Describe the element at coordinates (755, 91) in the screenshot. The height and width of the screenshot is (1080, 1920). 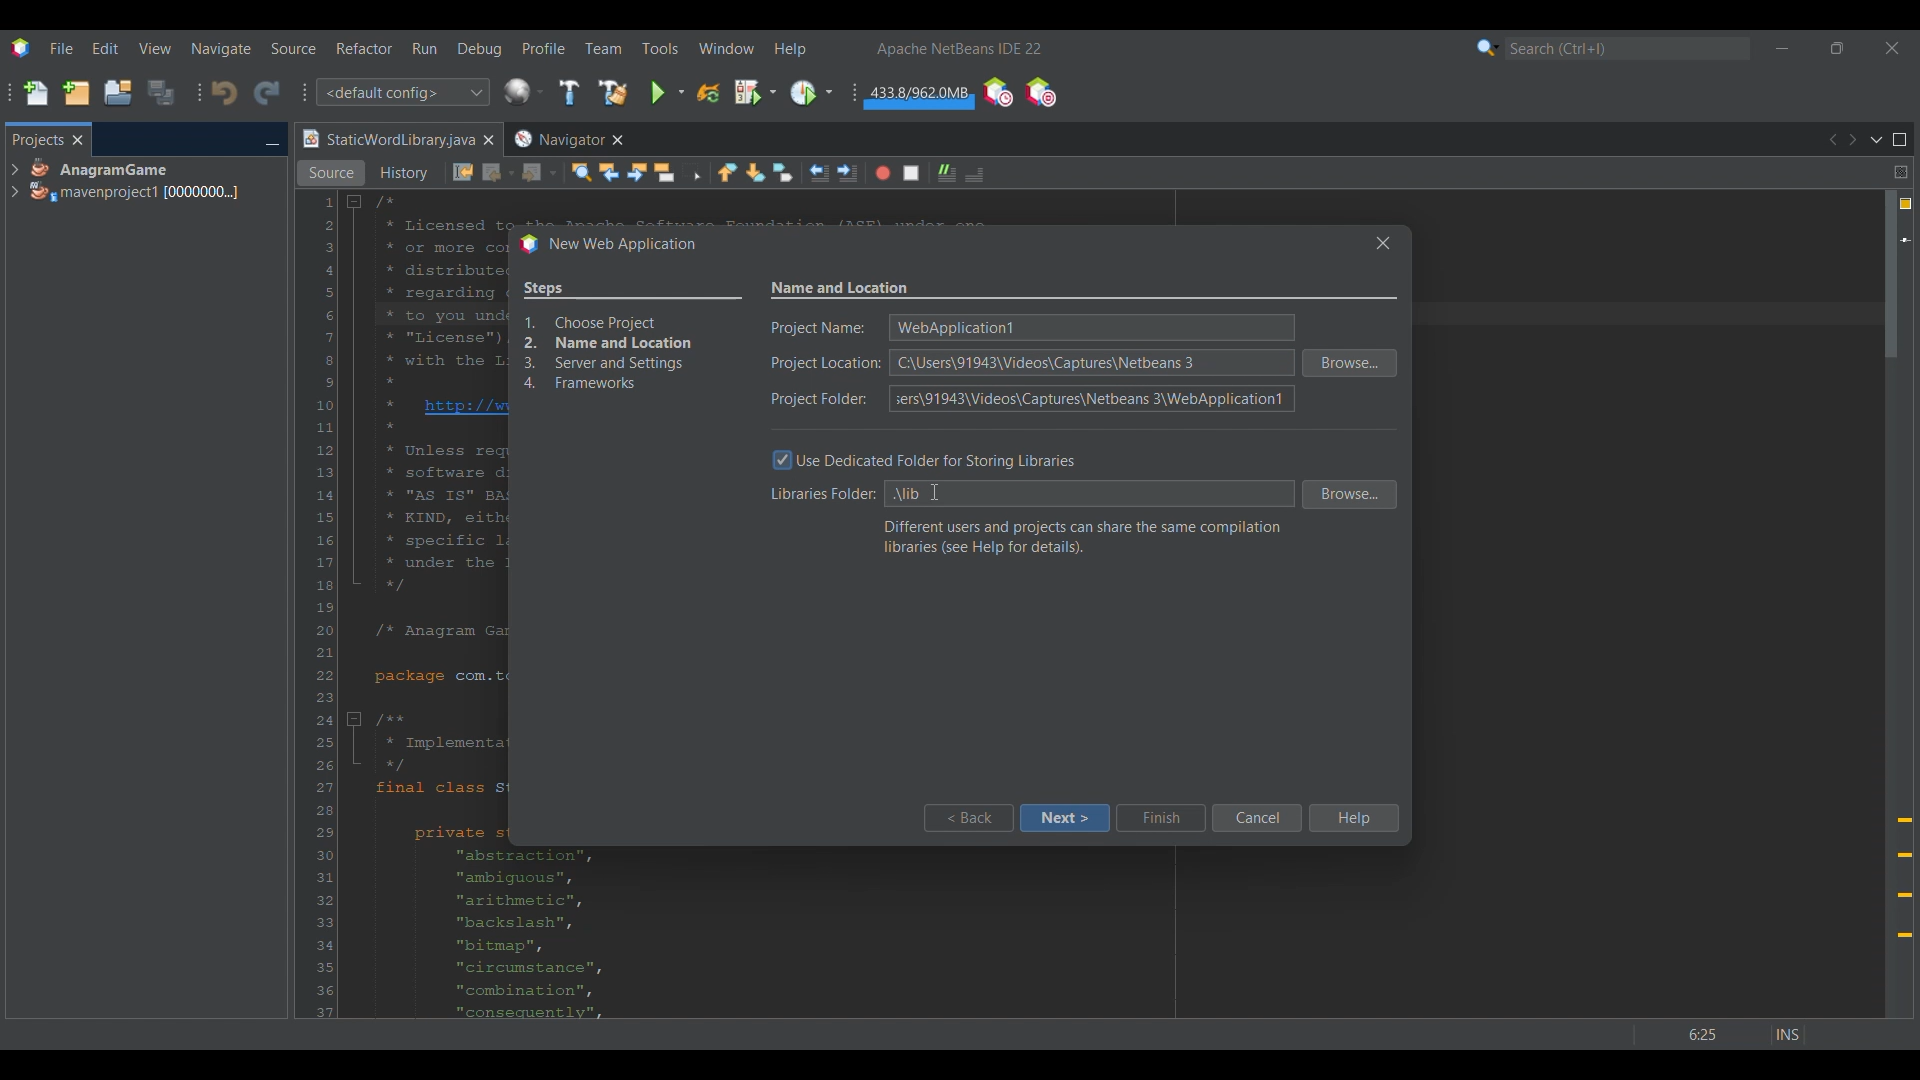
I see `Debug main project options` at that location.